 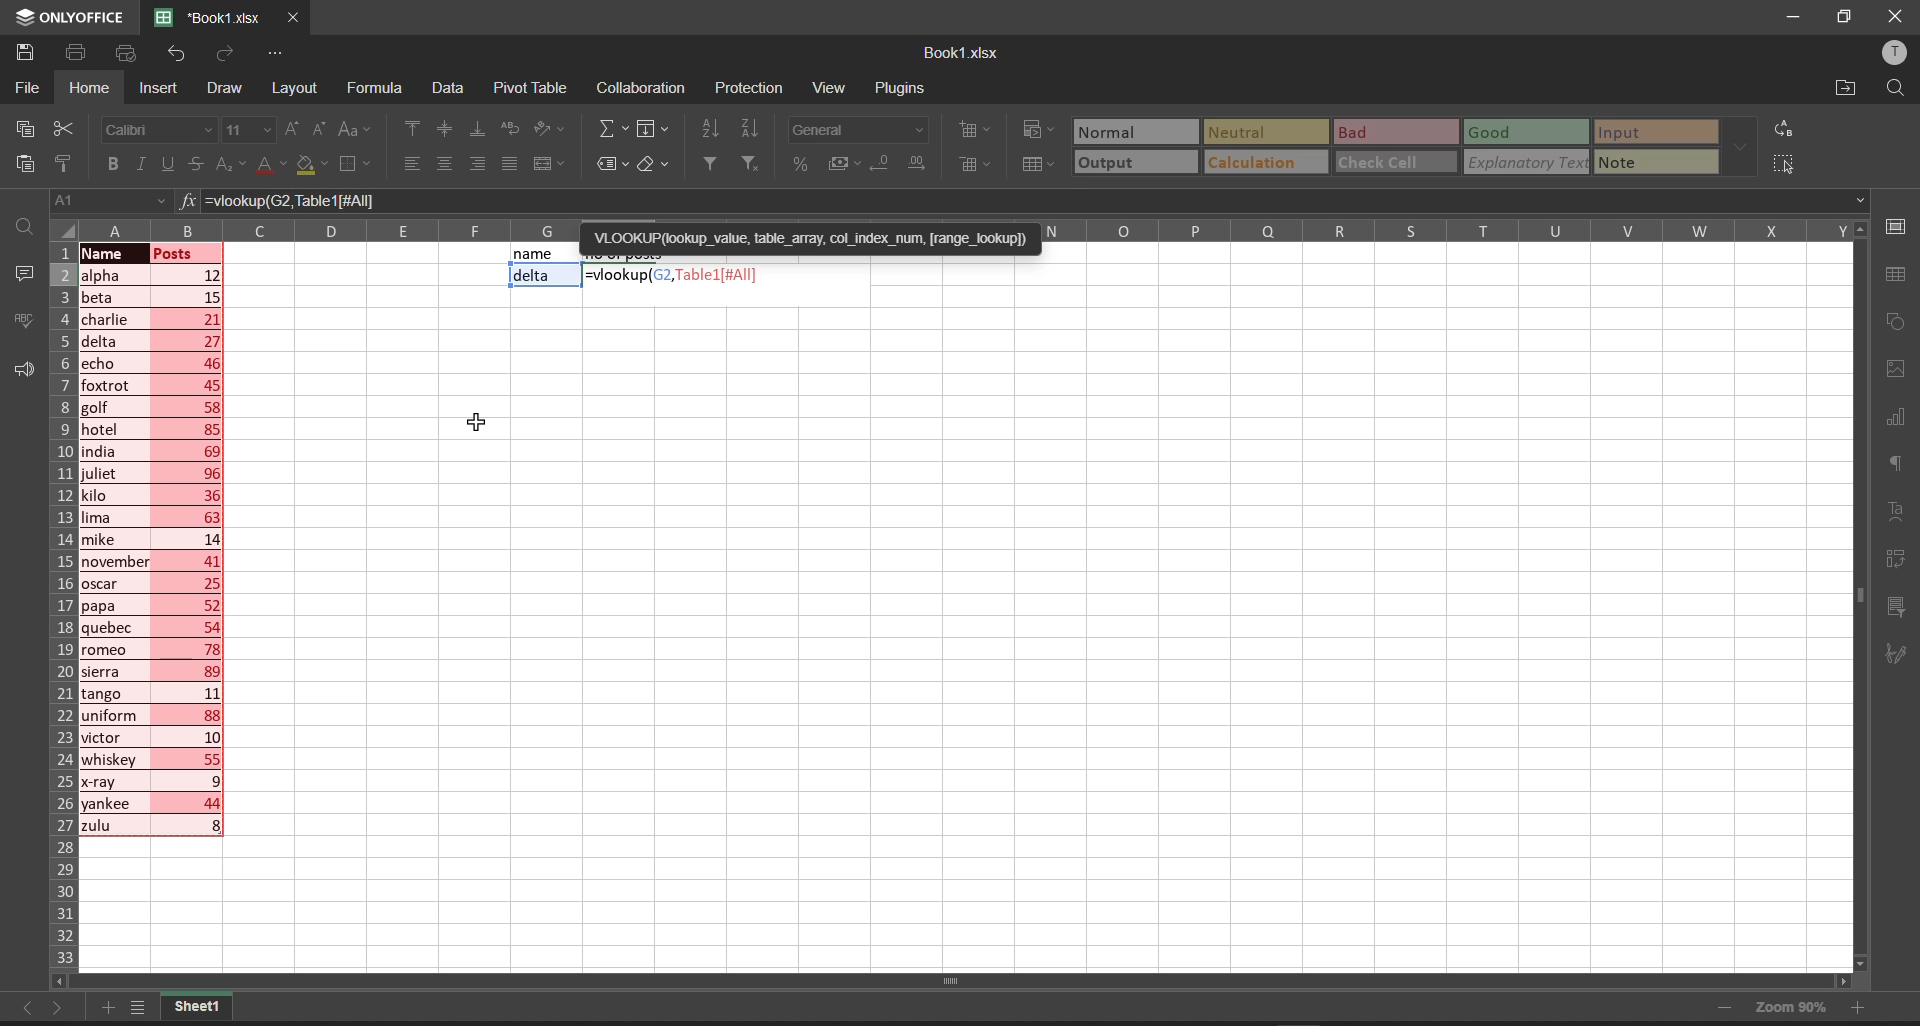 I want to click on list of sheets, so click(x=143, y=1009).